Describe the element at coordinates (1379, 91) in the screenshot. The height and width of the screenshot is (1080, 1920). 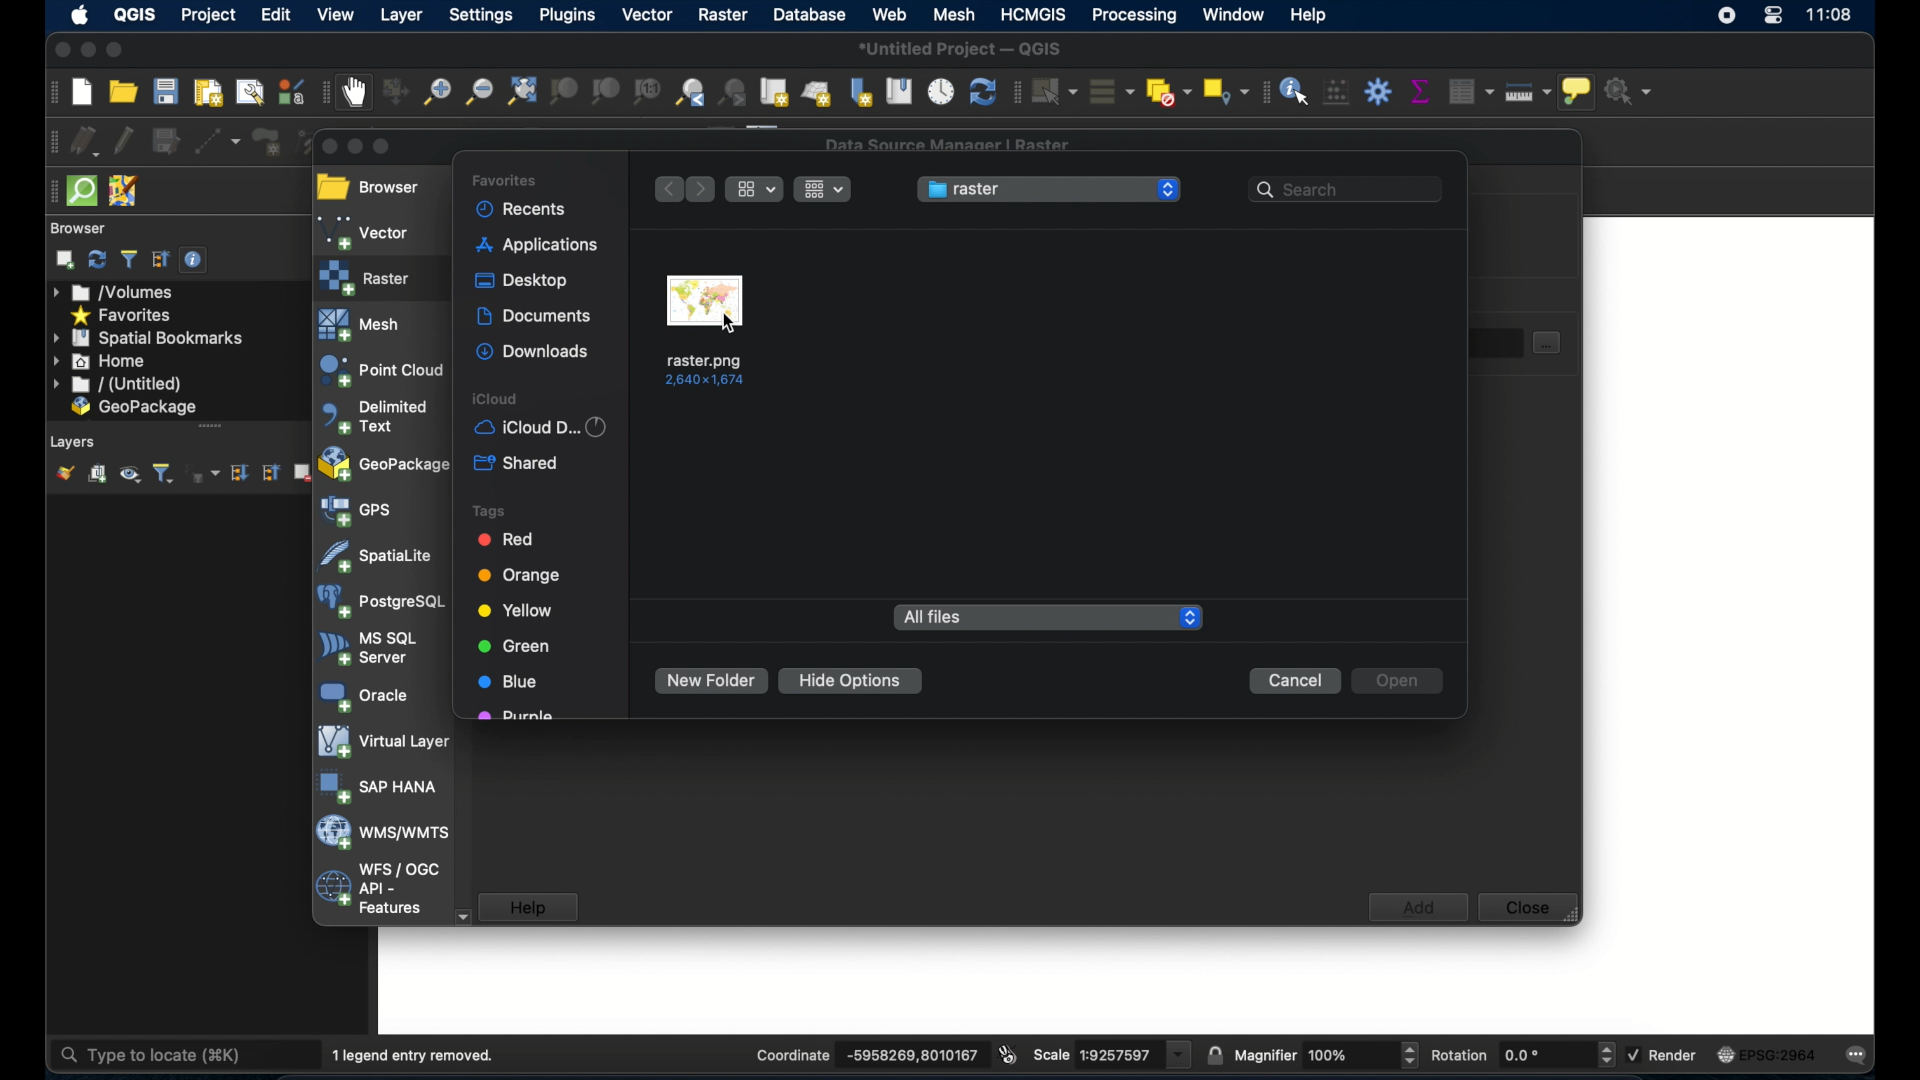
I see `toolbox` at that location.